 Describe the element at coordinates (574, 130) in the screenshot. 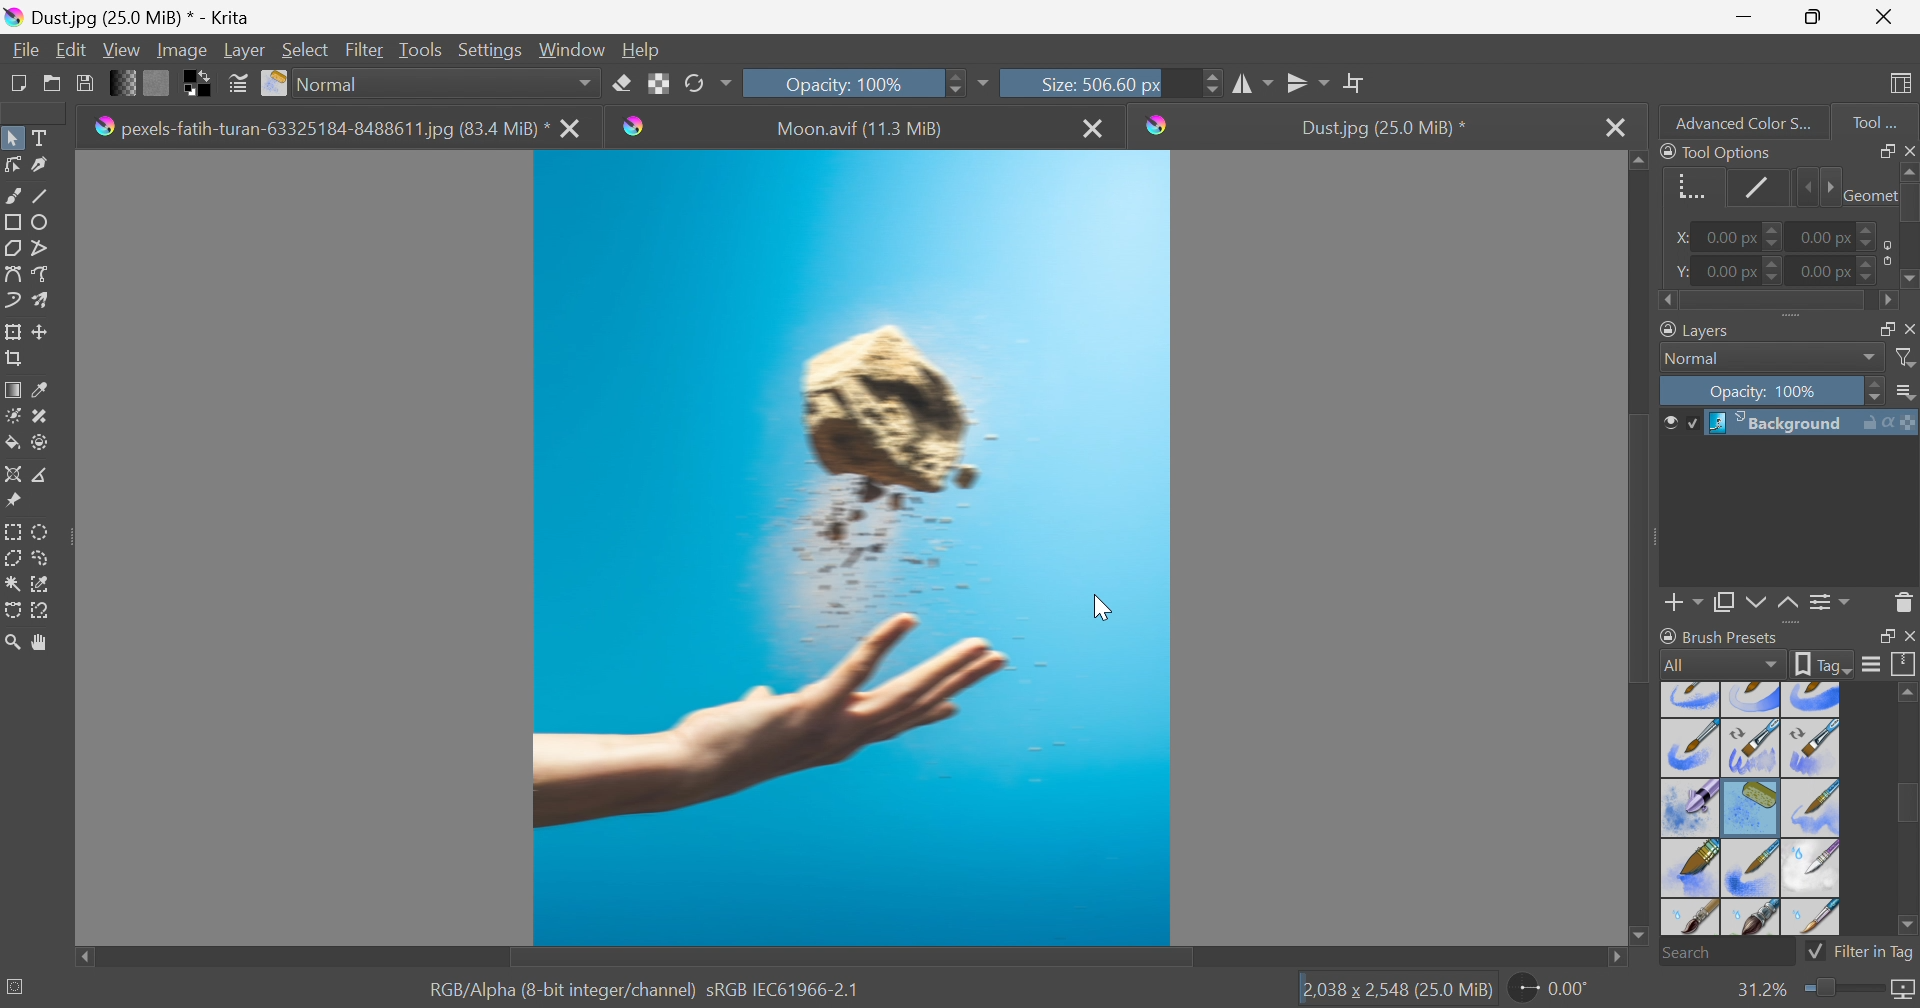

I see `close` at that location.